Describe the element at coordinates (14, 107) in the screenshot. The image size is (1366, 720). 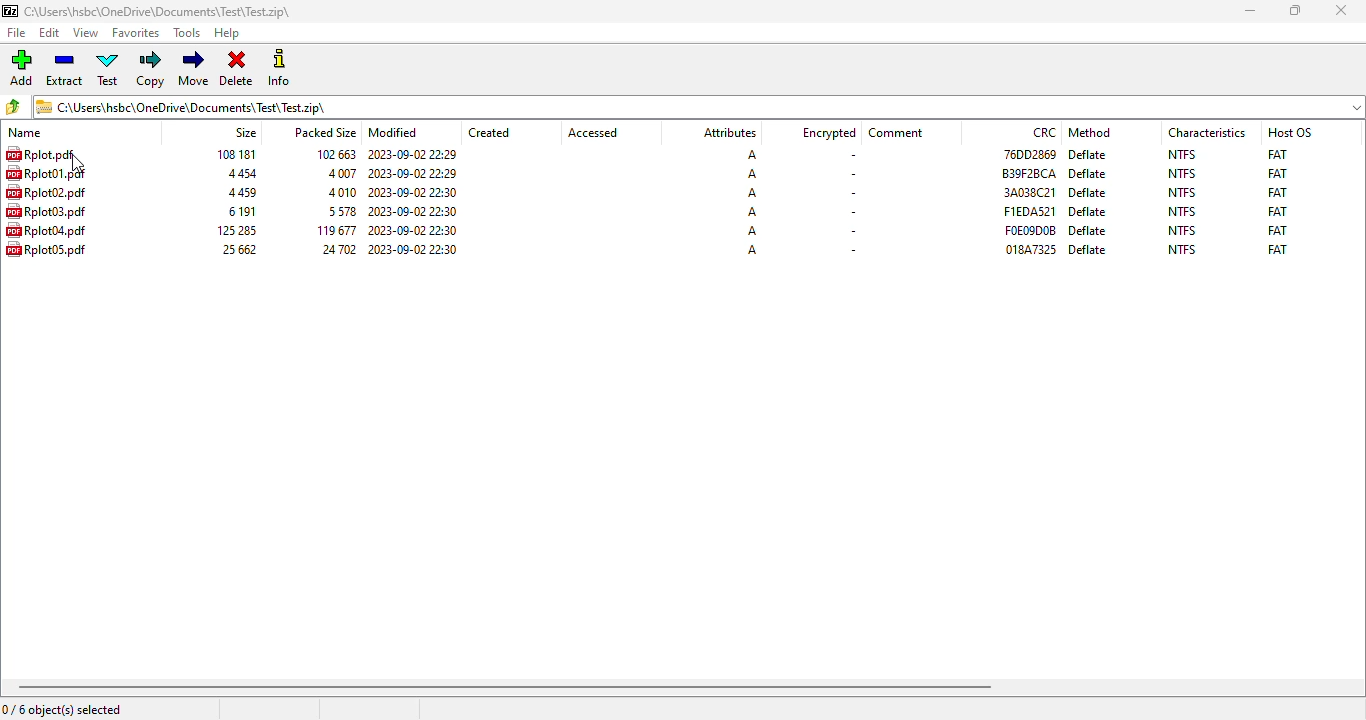
I see `browse folders` at that location.